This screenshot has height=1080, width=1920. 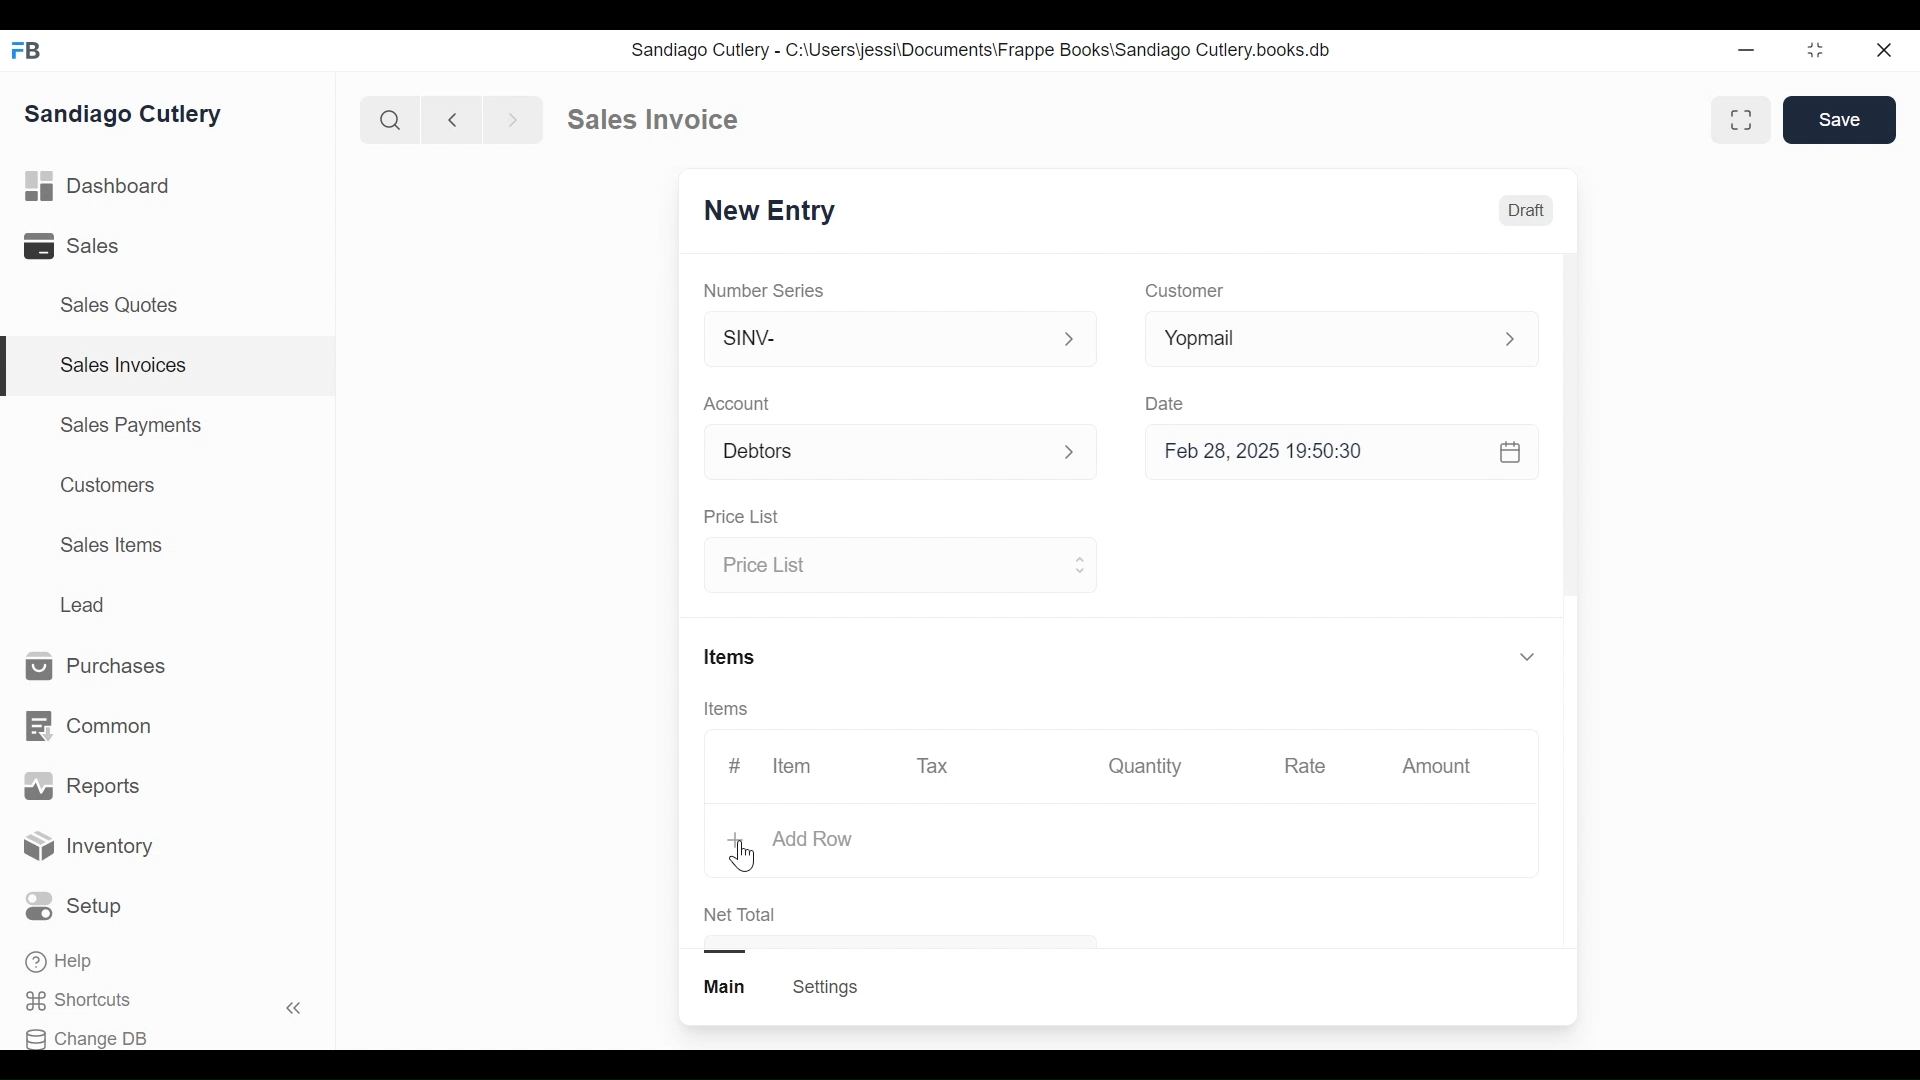 I want to click on «, so click(x=294, y=1011).